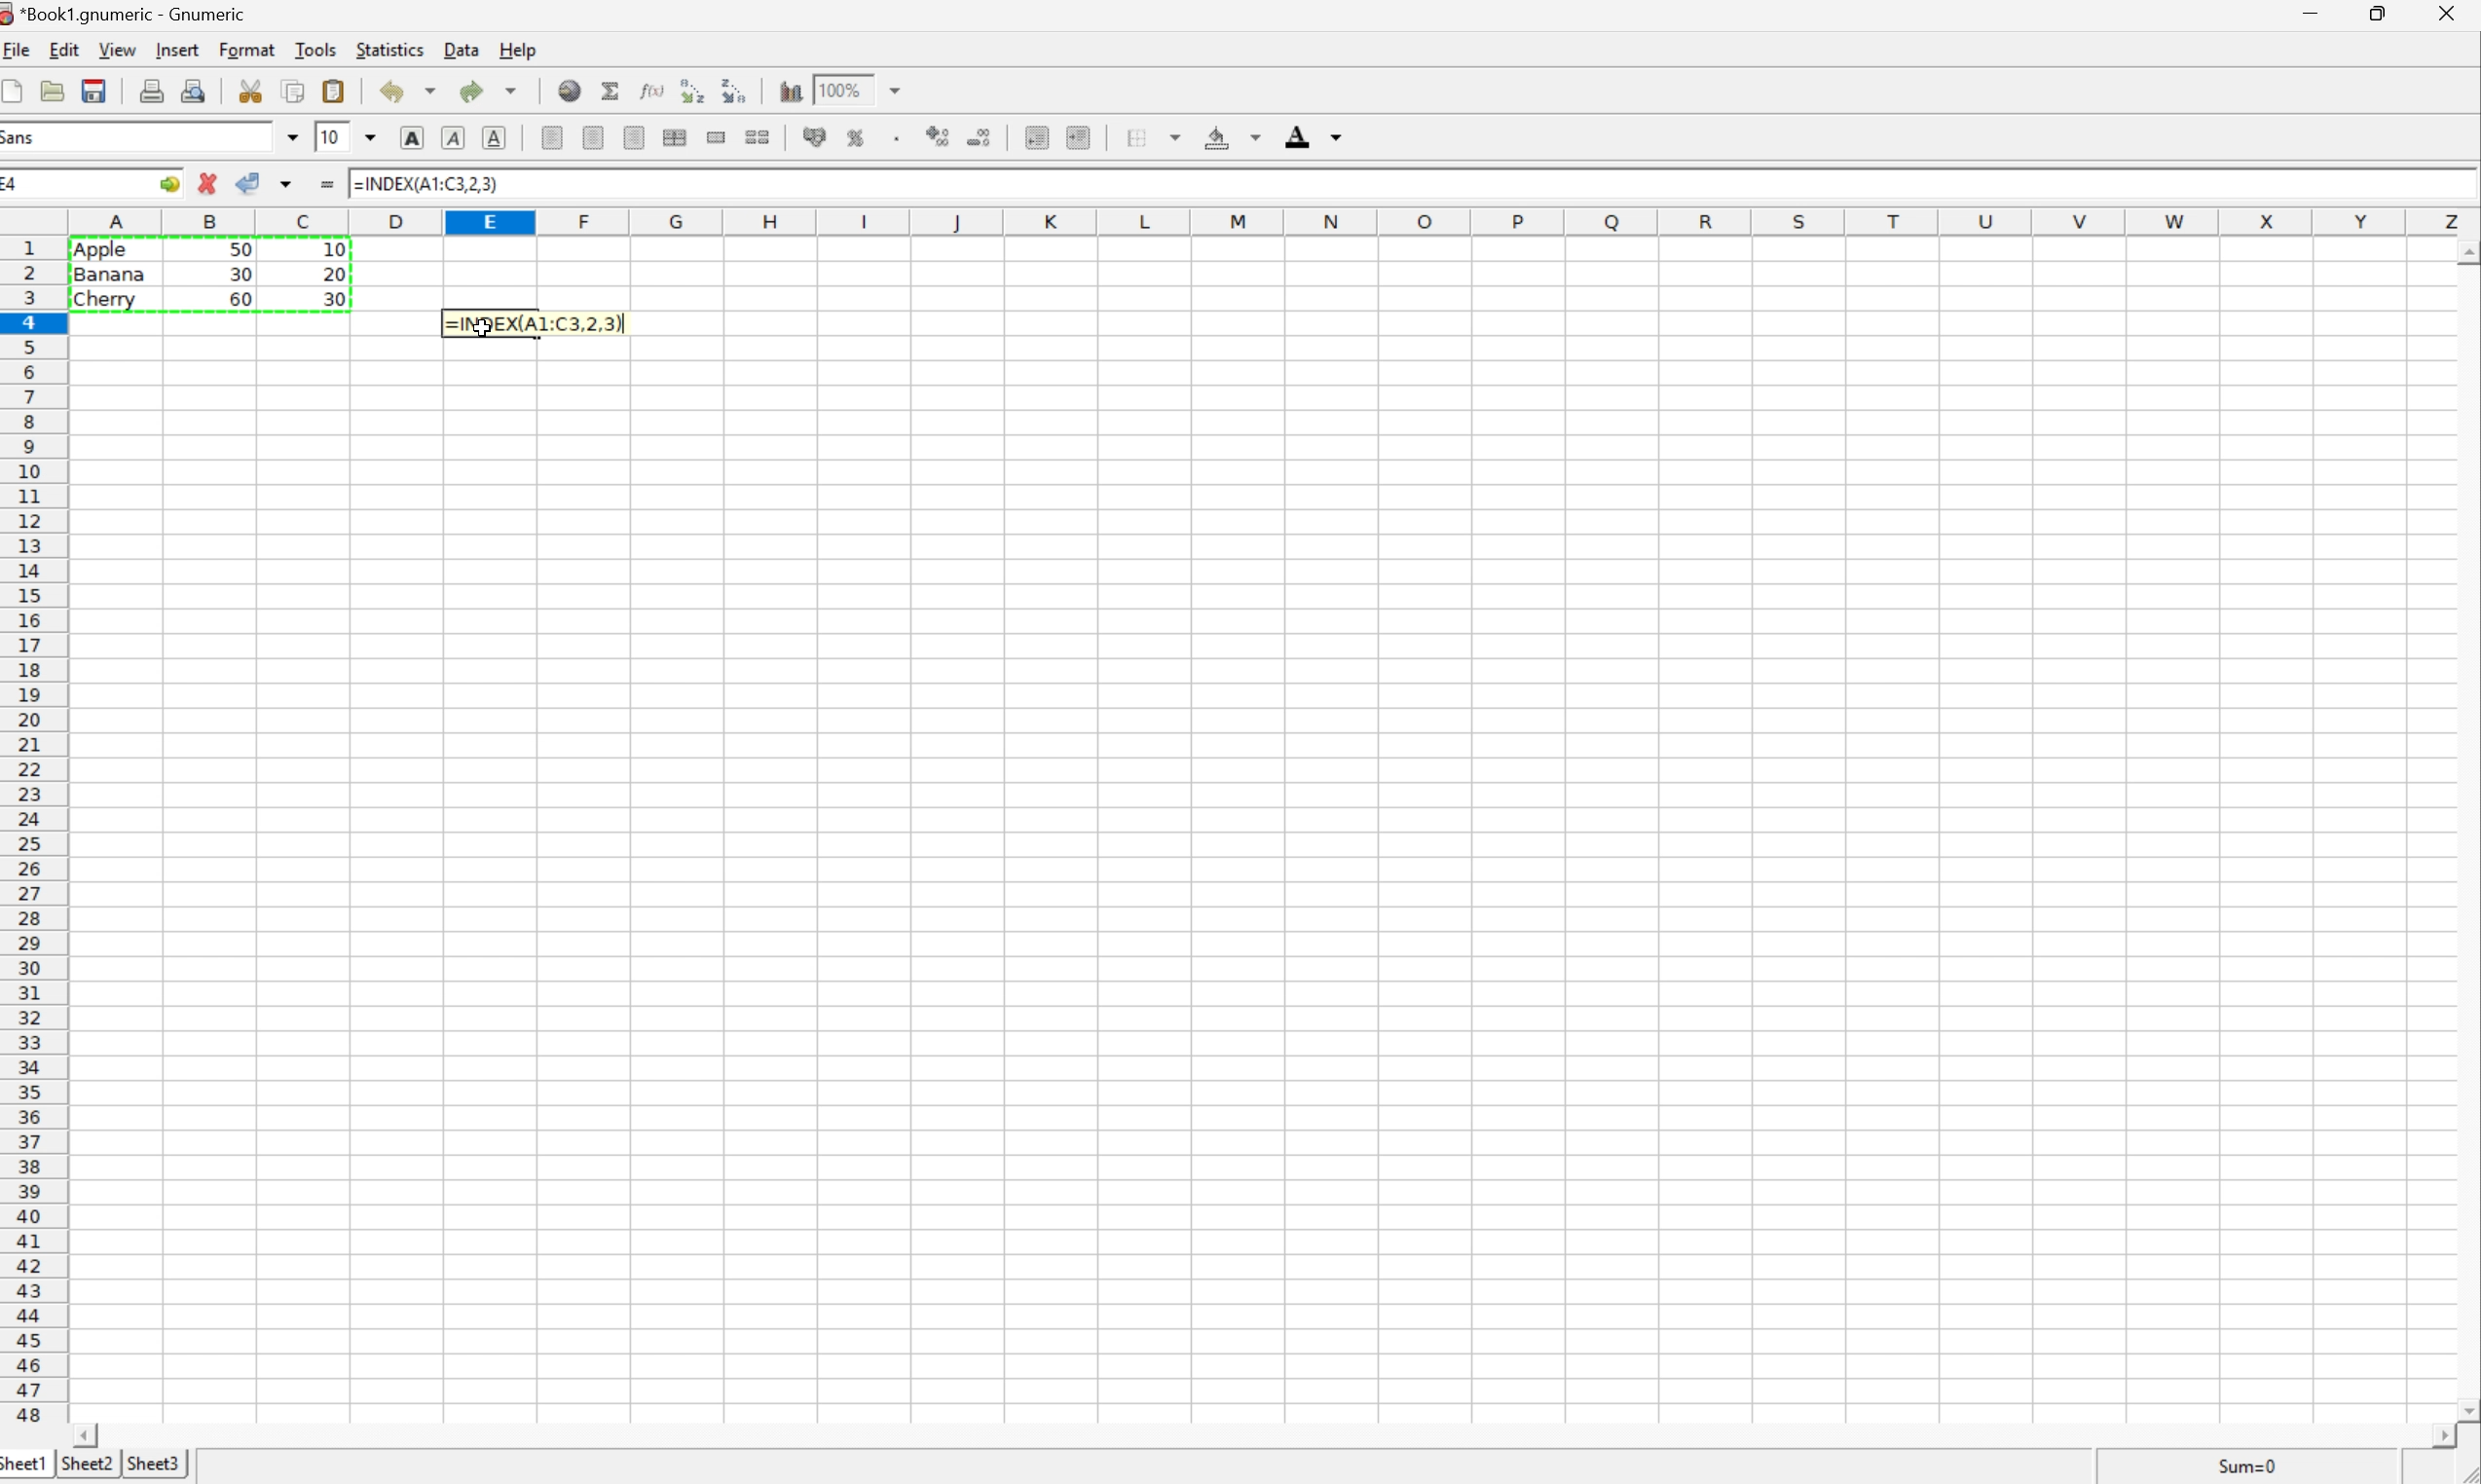  Describe the element at coordinates (938, 135) in the screenshot. I see `increase number of decimals displayed` at that location.